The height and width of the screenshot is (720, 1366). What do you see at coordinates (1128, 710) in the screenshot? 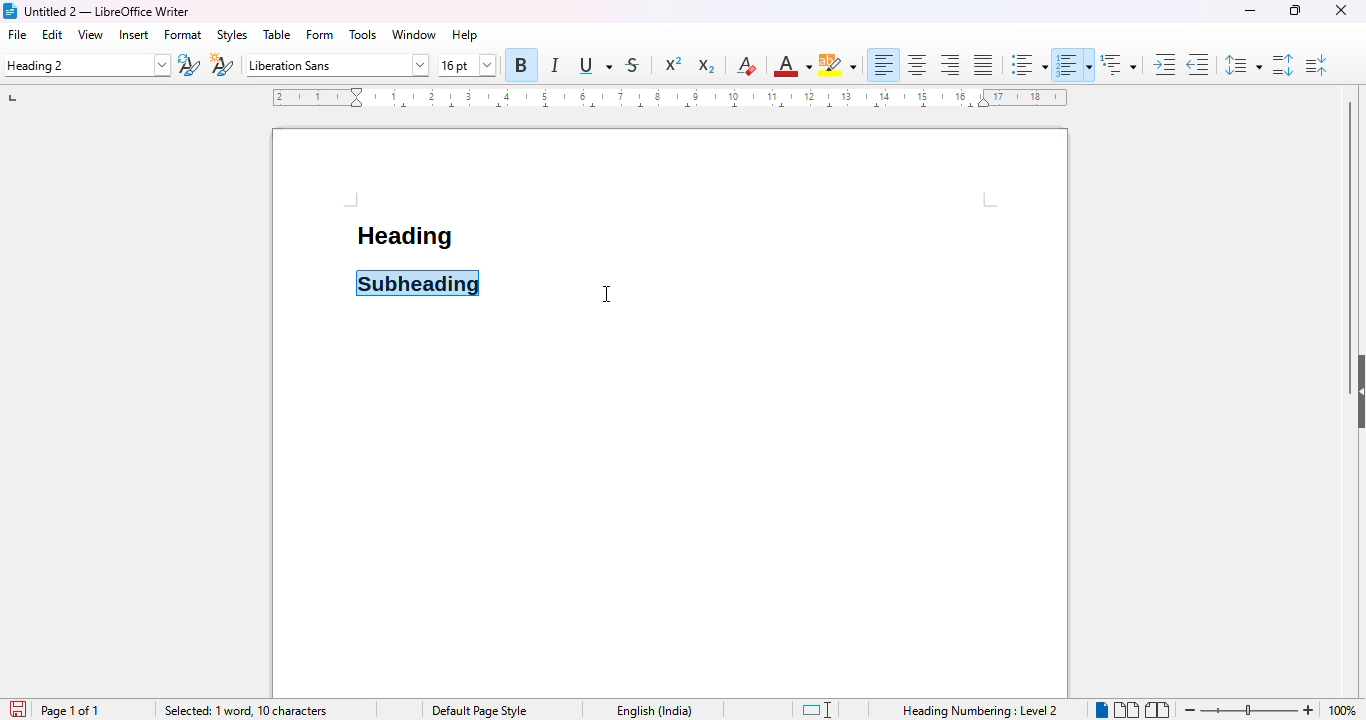
I see `multi-page view` at bounding box center [1128, 710].